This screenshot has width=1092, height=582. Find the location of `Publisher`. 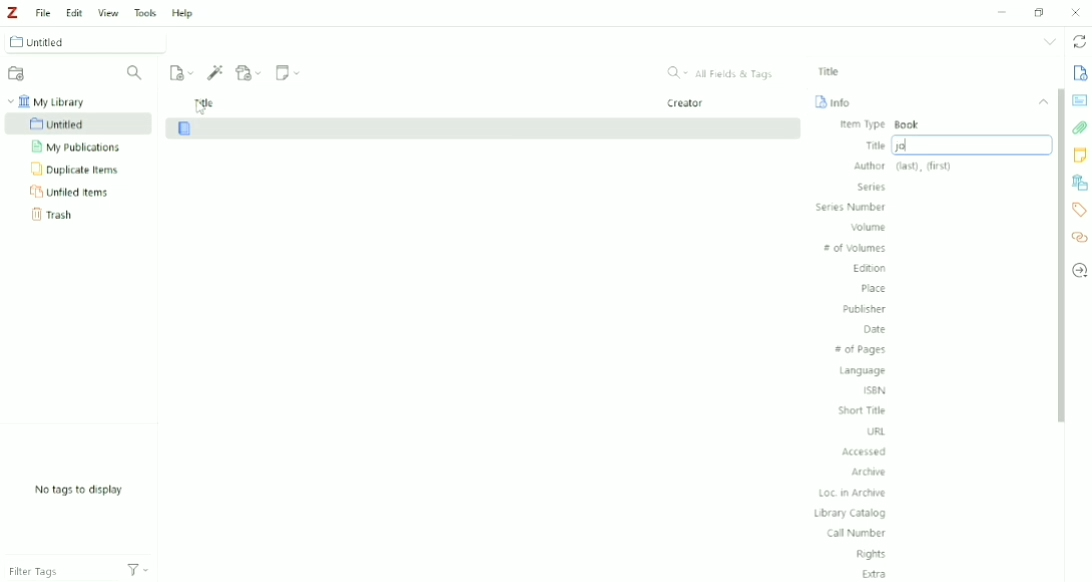

Publisher is located at coordinates (865, 309).